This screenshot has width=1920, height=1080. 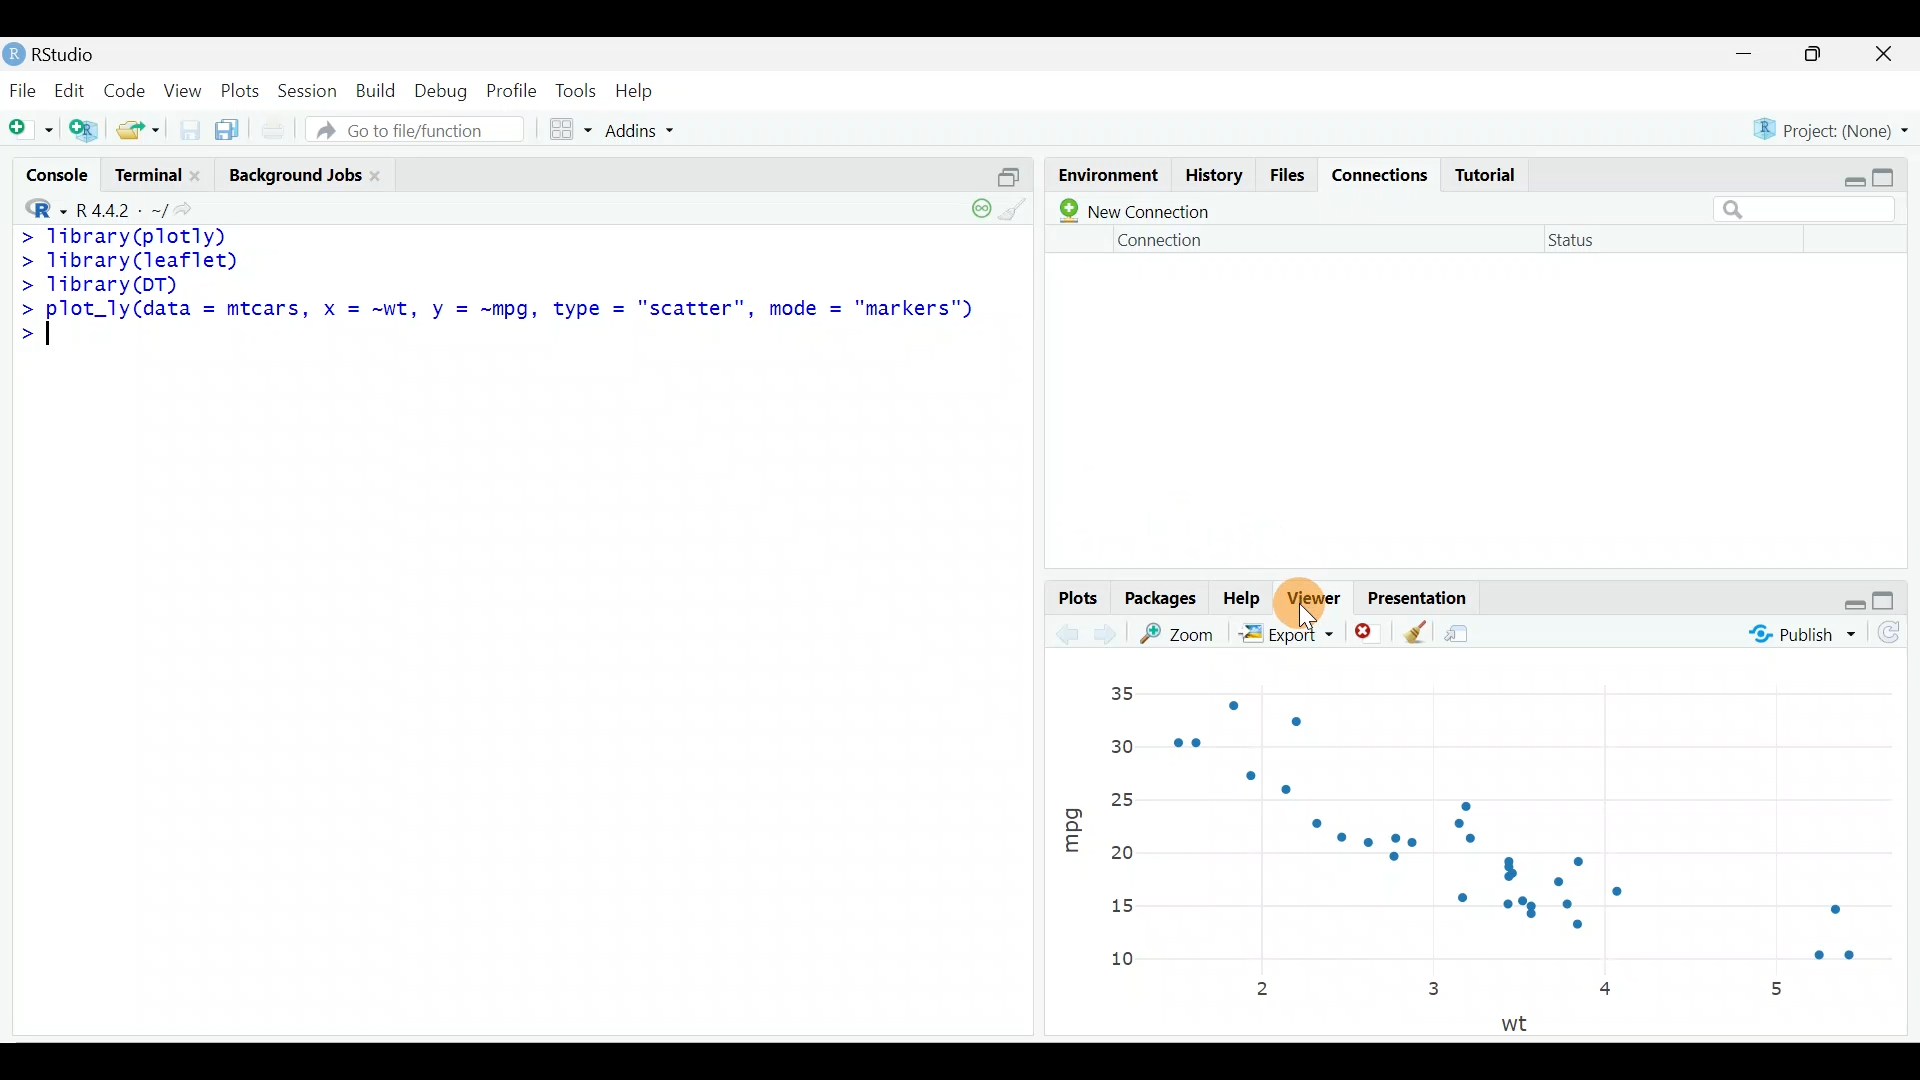 What do you see at coordinates (56, 54) in the screenshot?
I see `RStudio` at bounding box center [56, 54].